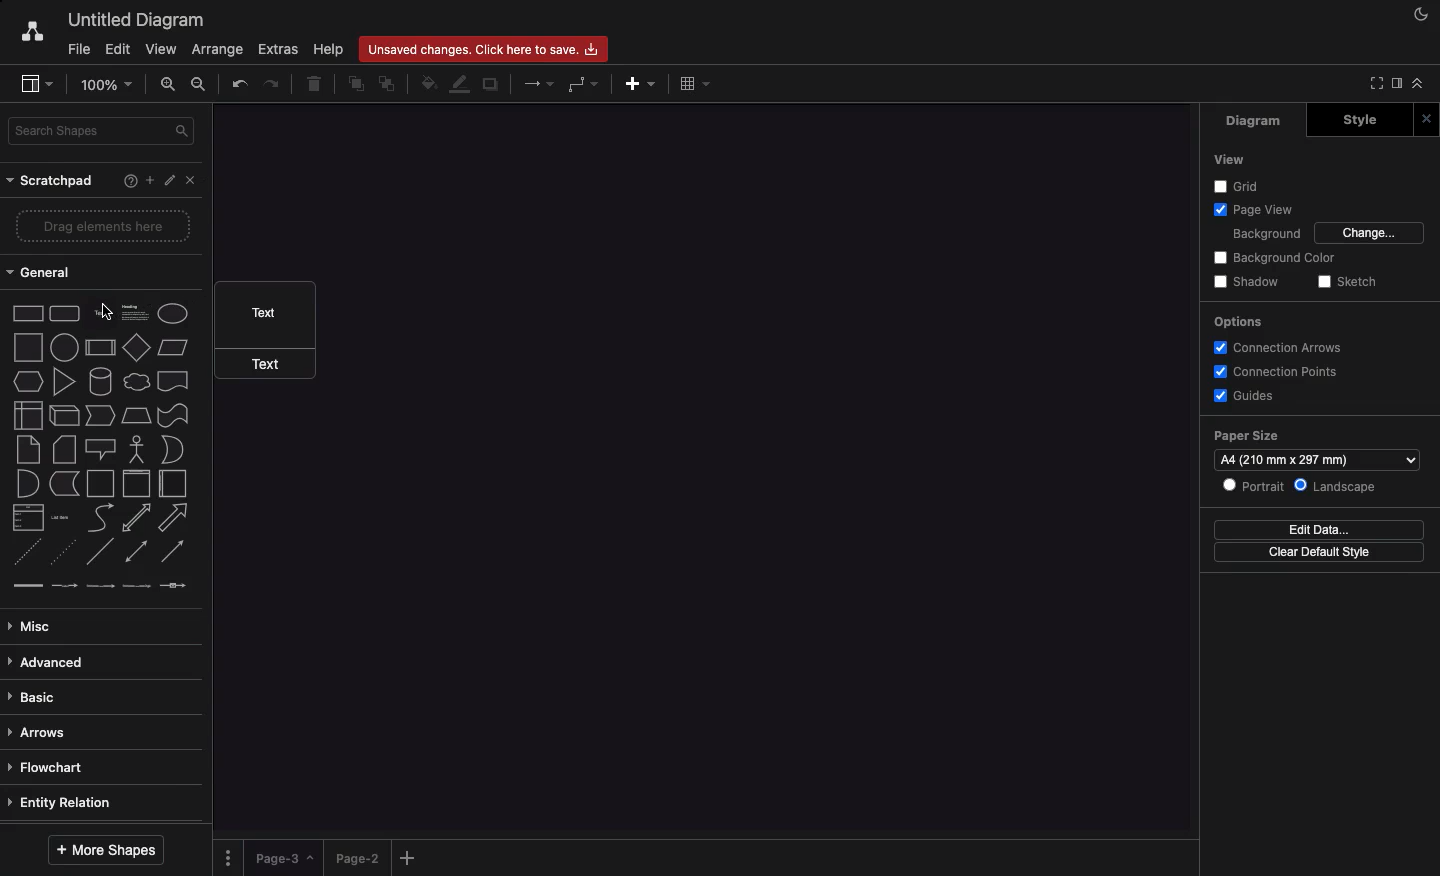 This screenshot has height=876, width=1440. Describe the element at coordinates (55, 768) in the screenshot. I see `Flowchart` at that location.